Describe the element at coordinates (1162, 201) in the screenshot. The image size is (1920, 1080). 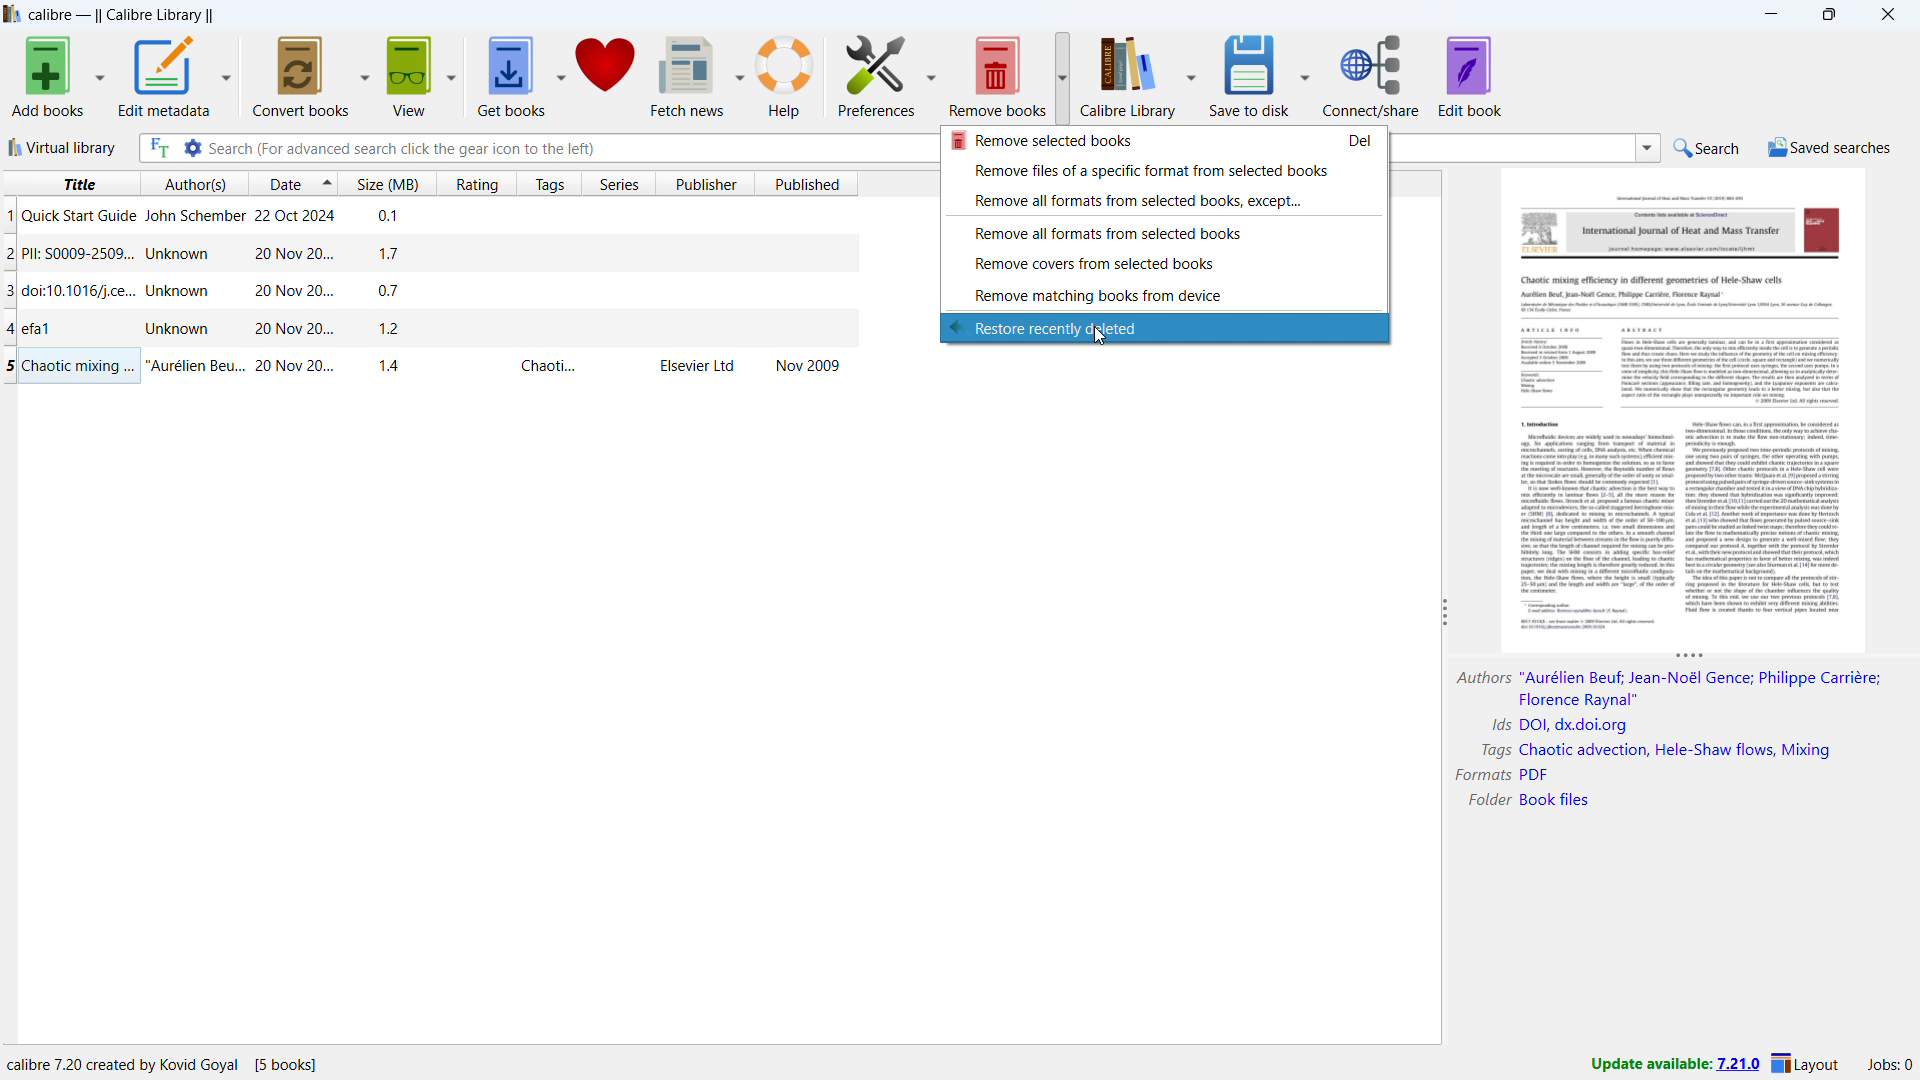
I see `remove all formats from selected books, except` at that location.